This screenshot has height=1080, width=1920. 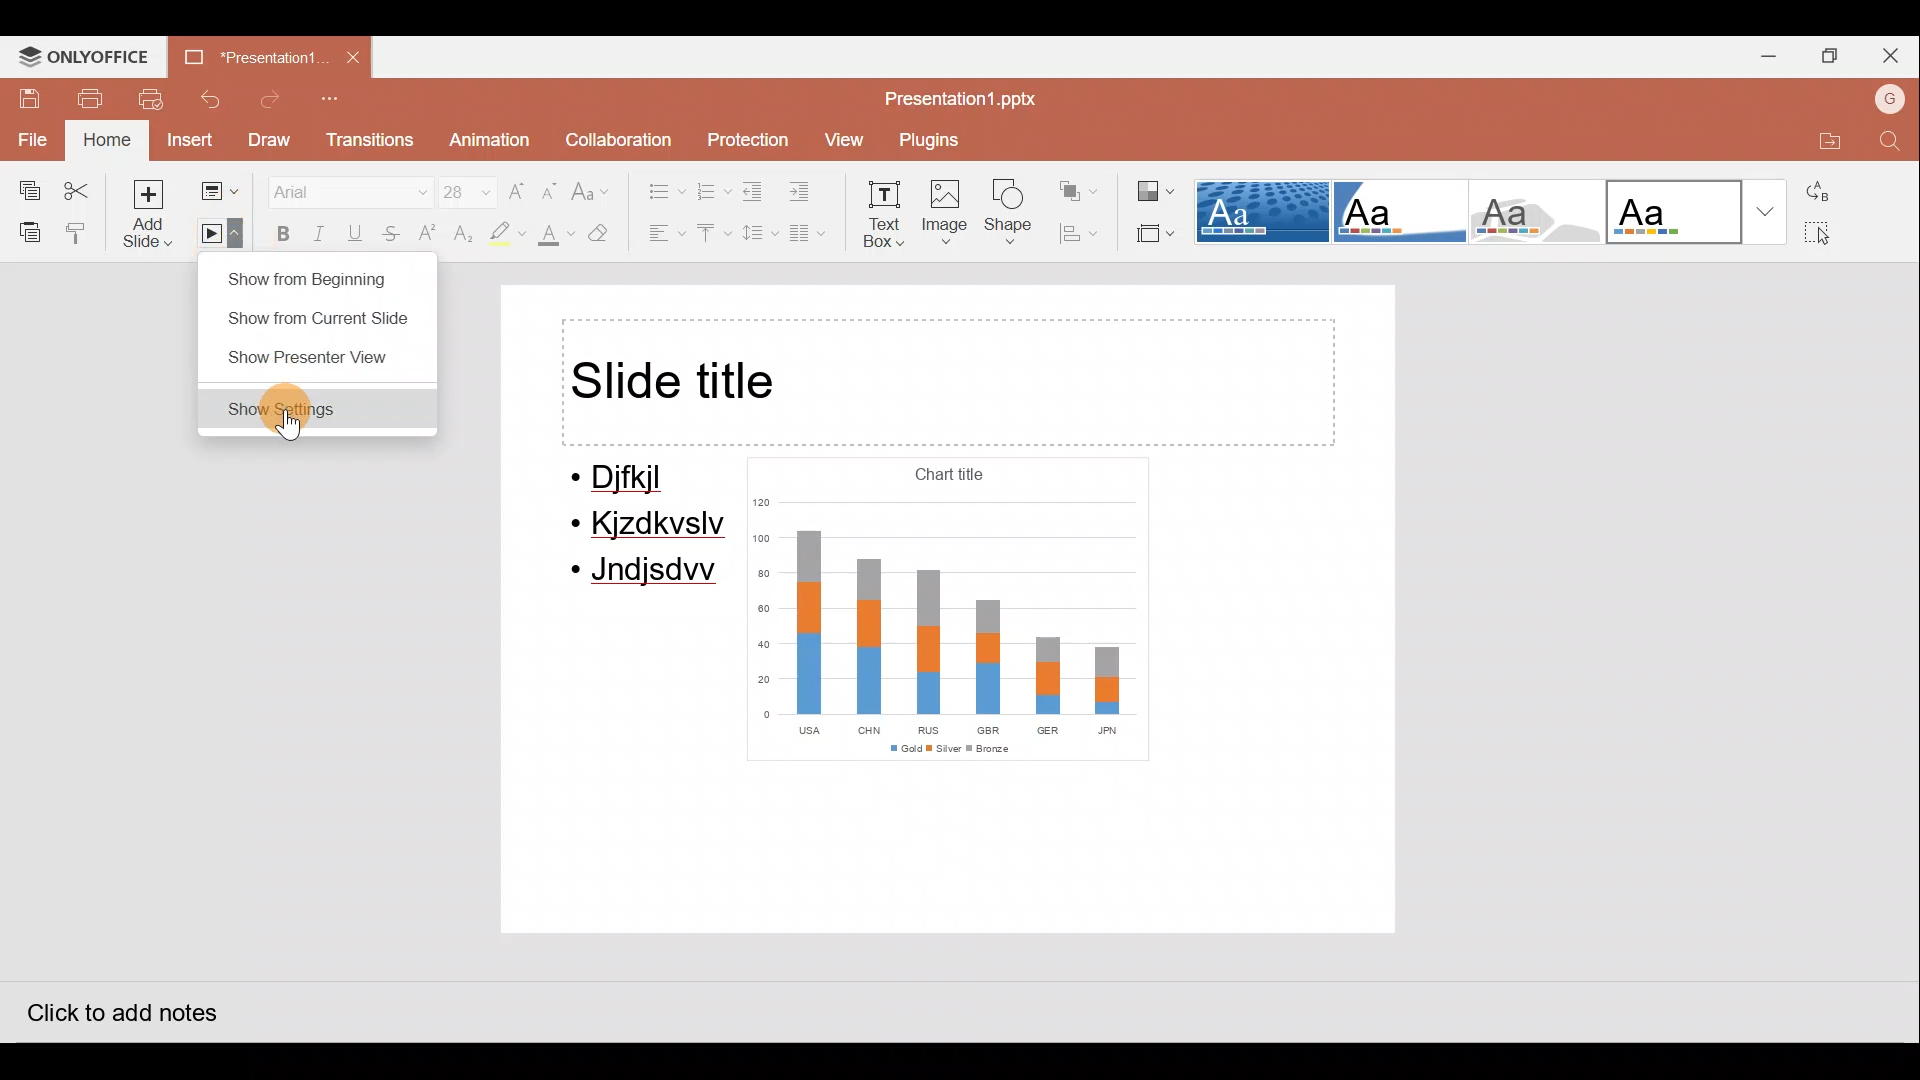 What do you see at coordinates (140, 100) in the screenshot?
I see `Print preview` at bounding box center [140, 100].